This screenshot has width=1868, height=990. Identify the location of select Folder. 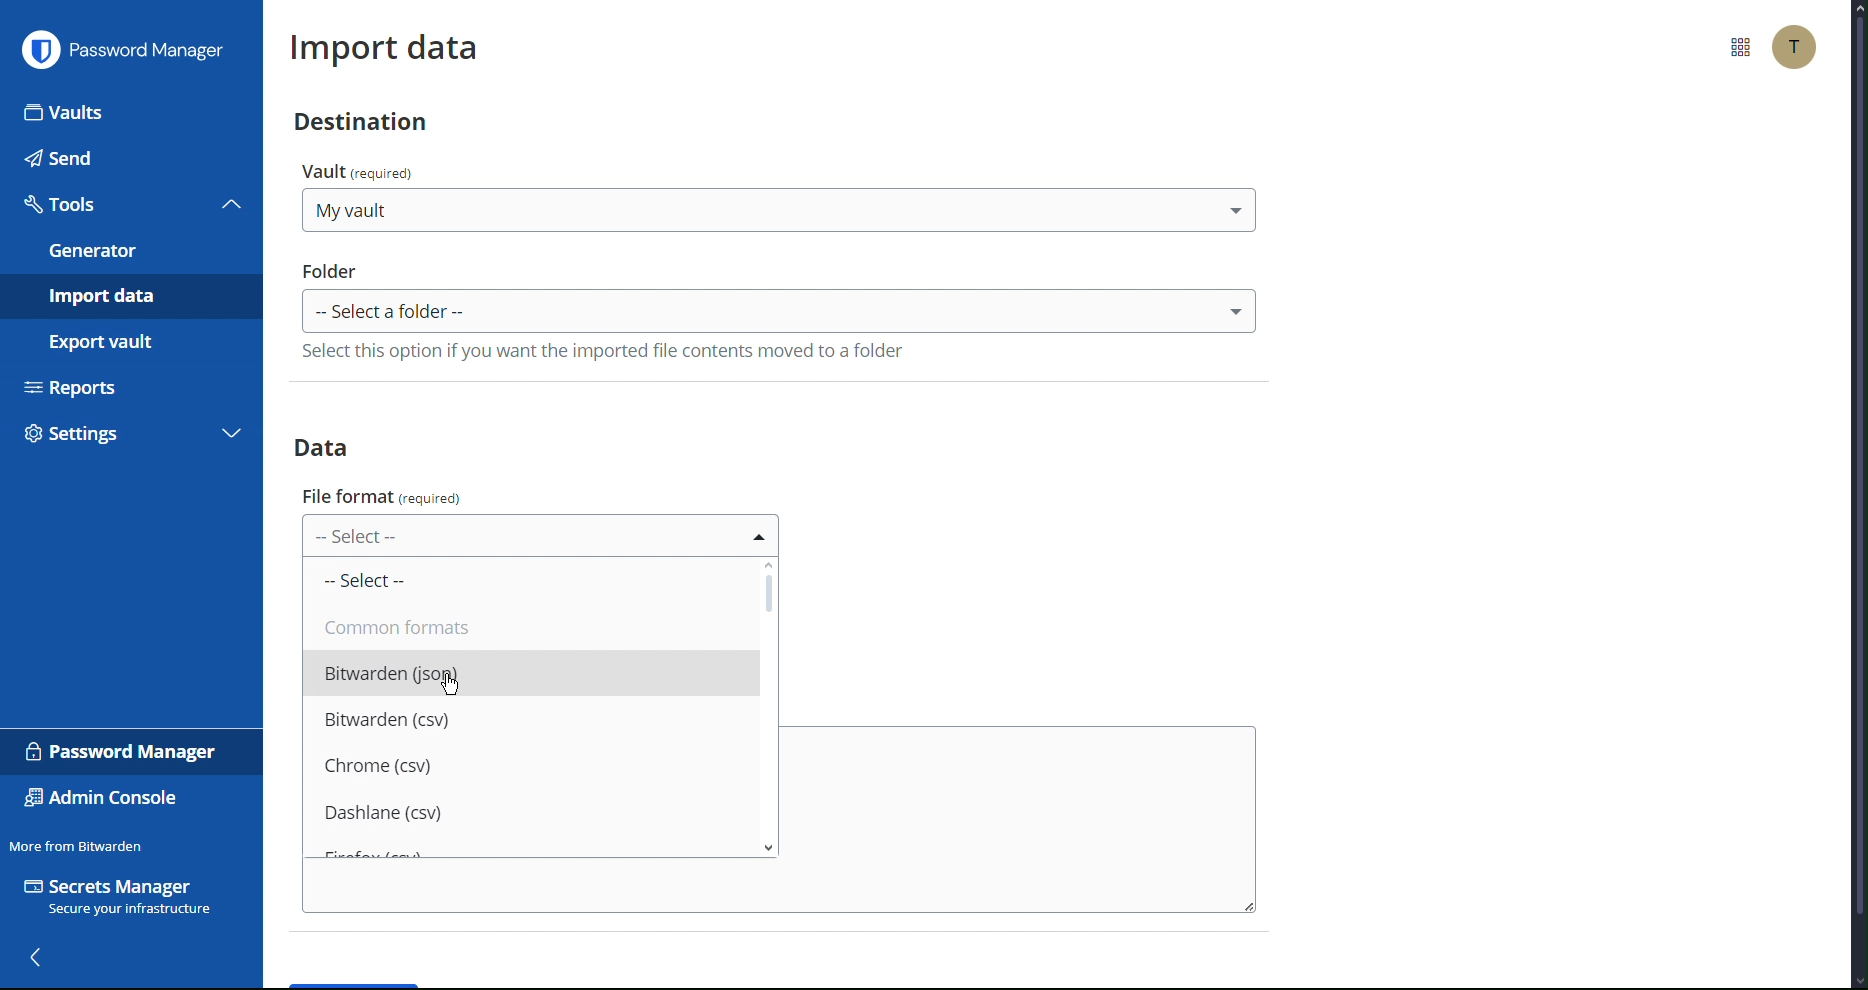
(780, 310).